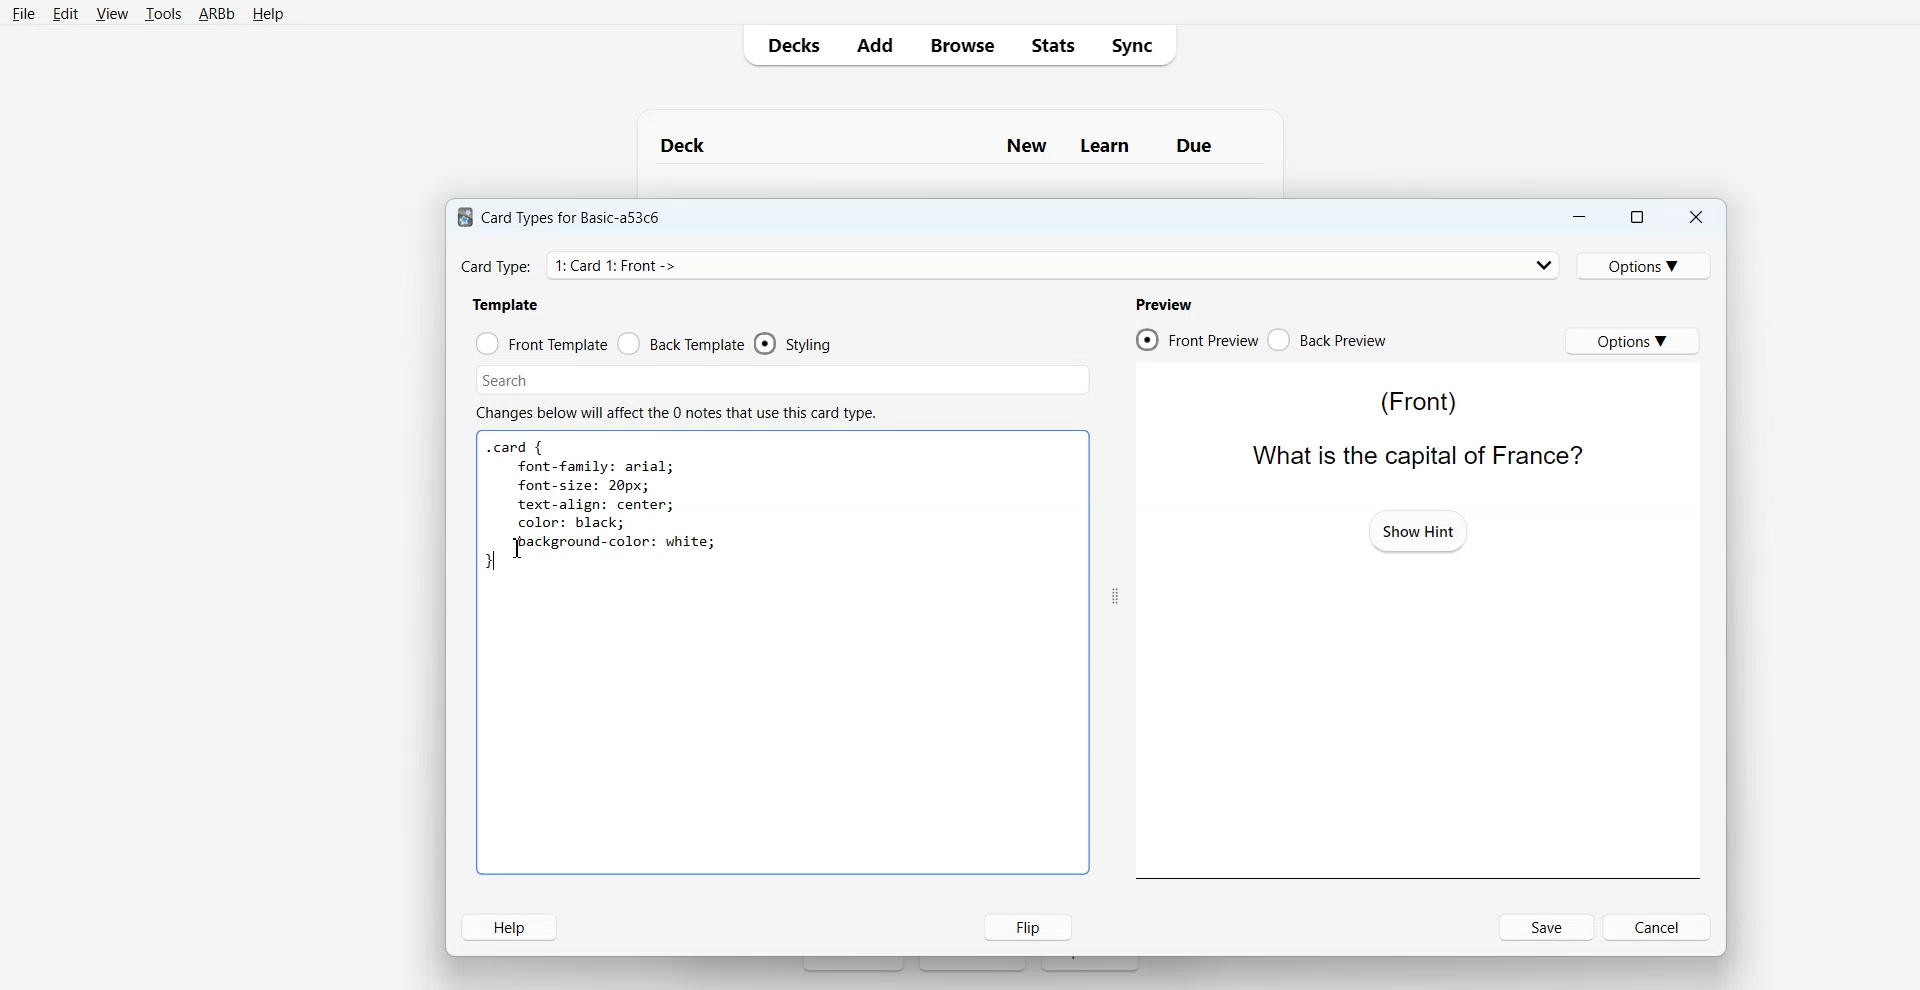 This screenshot has width=1920, height=990. I want to click on (Front)
What is the capital of France?, so click(1411, 427).